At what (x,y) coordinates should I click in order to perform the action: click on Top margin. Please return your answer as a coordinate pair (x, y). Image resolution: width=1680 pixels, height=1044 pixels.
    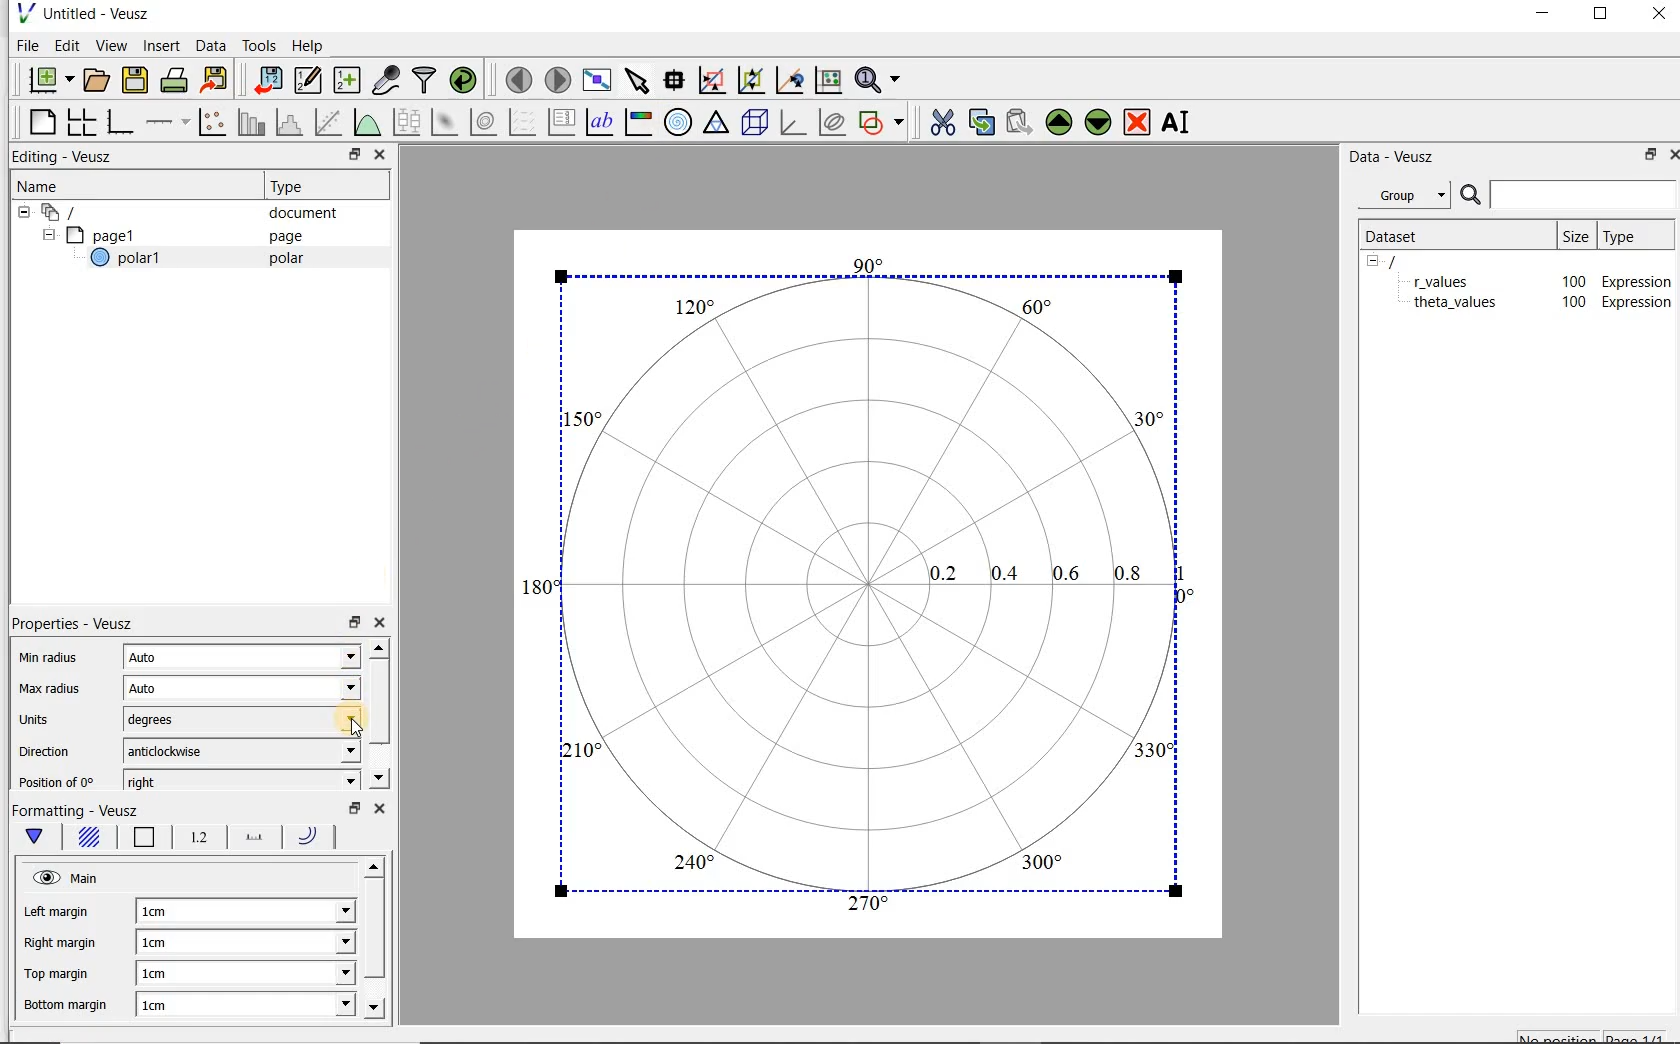
    Looking at the image, I should click on (59, 975).